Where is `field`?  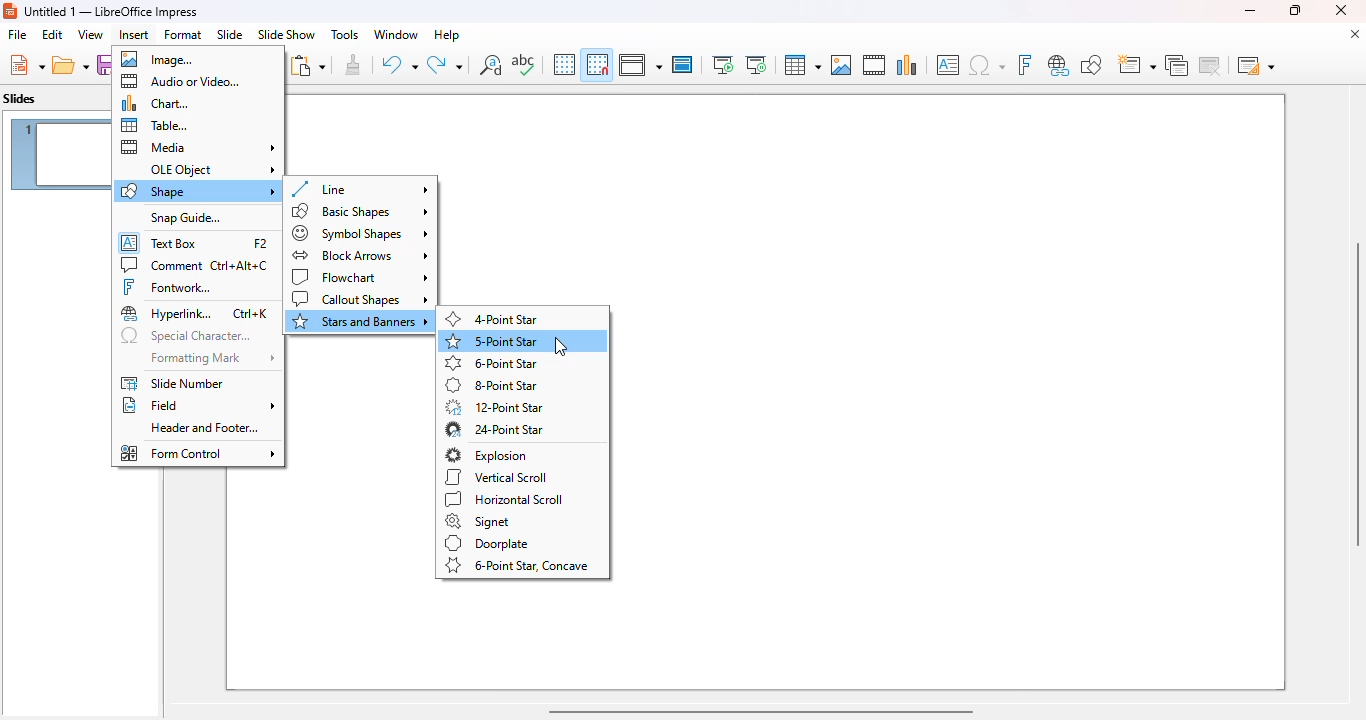
field is located at coordinates (199, 406).